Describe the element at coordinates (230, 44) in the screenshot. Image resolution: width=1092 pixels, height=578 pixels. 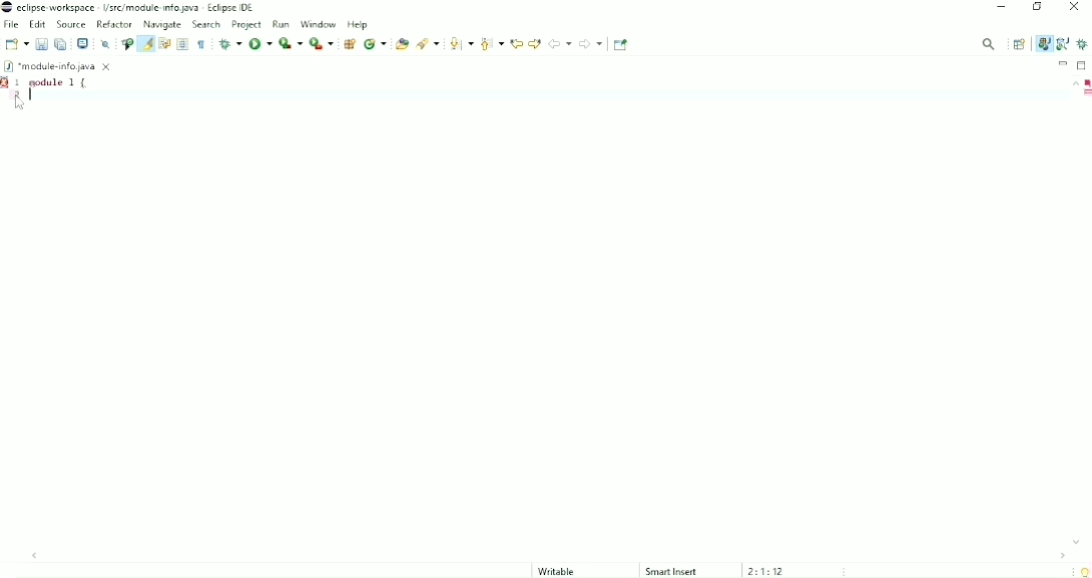
I see `Debug` at that location.